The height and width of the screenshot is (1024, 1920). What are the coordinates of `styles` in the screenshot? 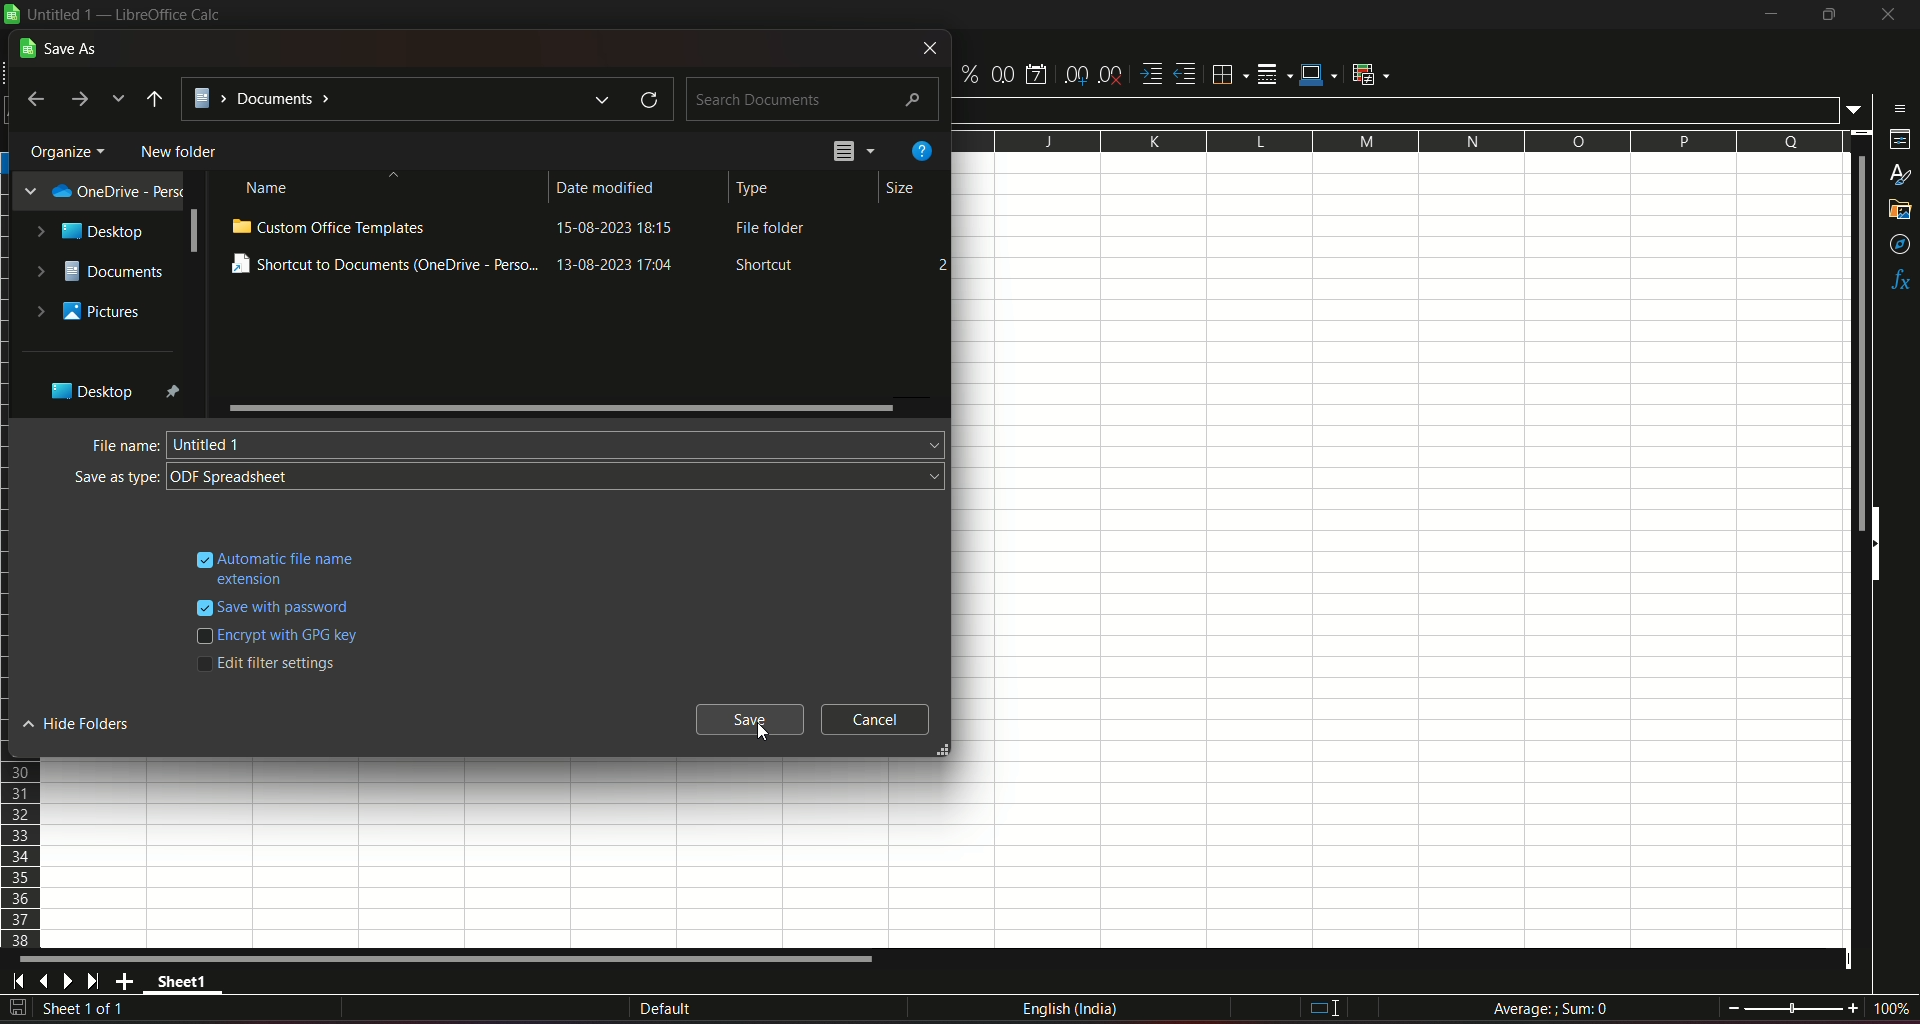 It's located at (1900, 176).